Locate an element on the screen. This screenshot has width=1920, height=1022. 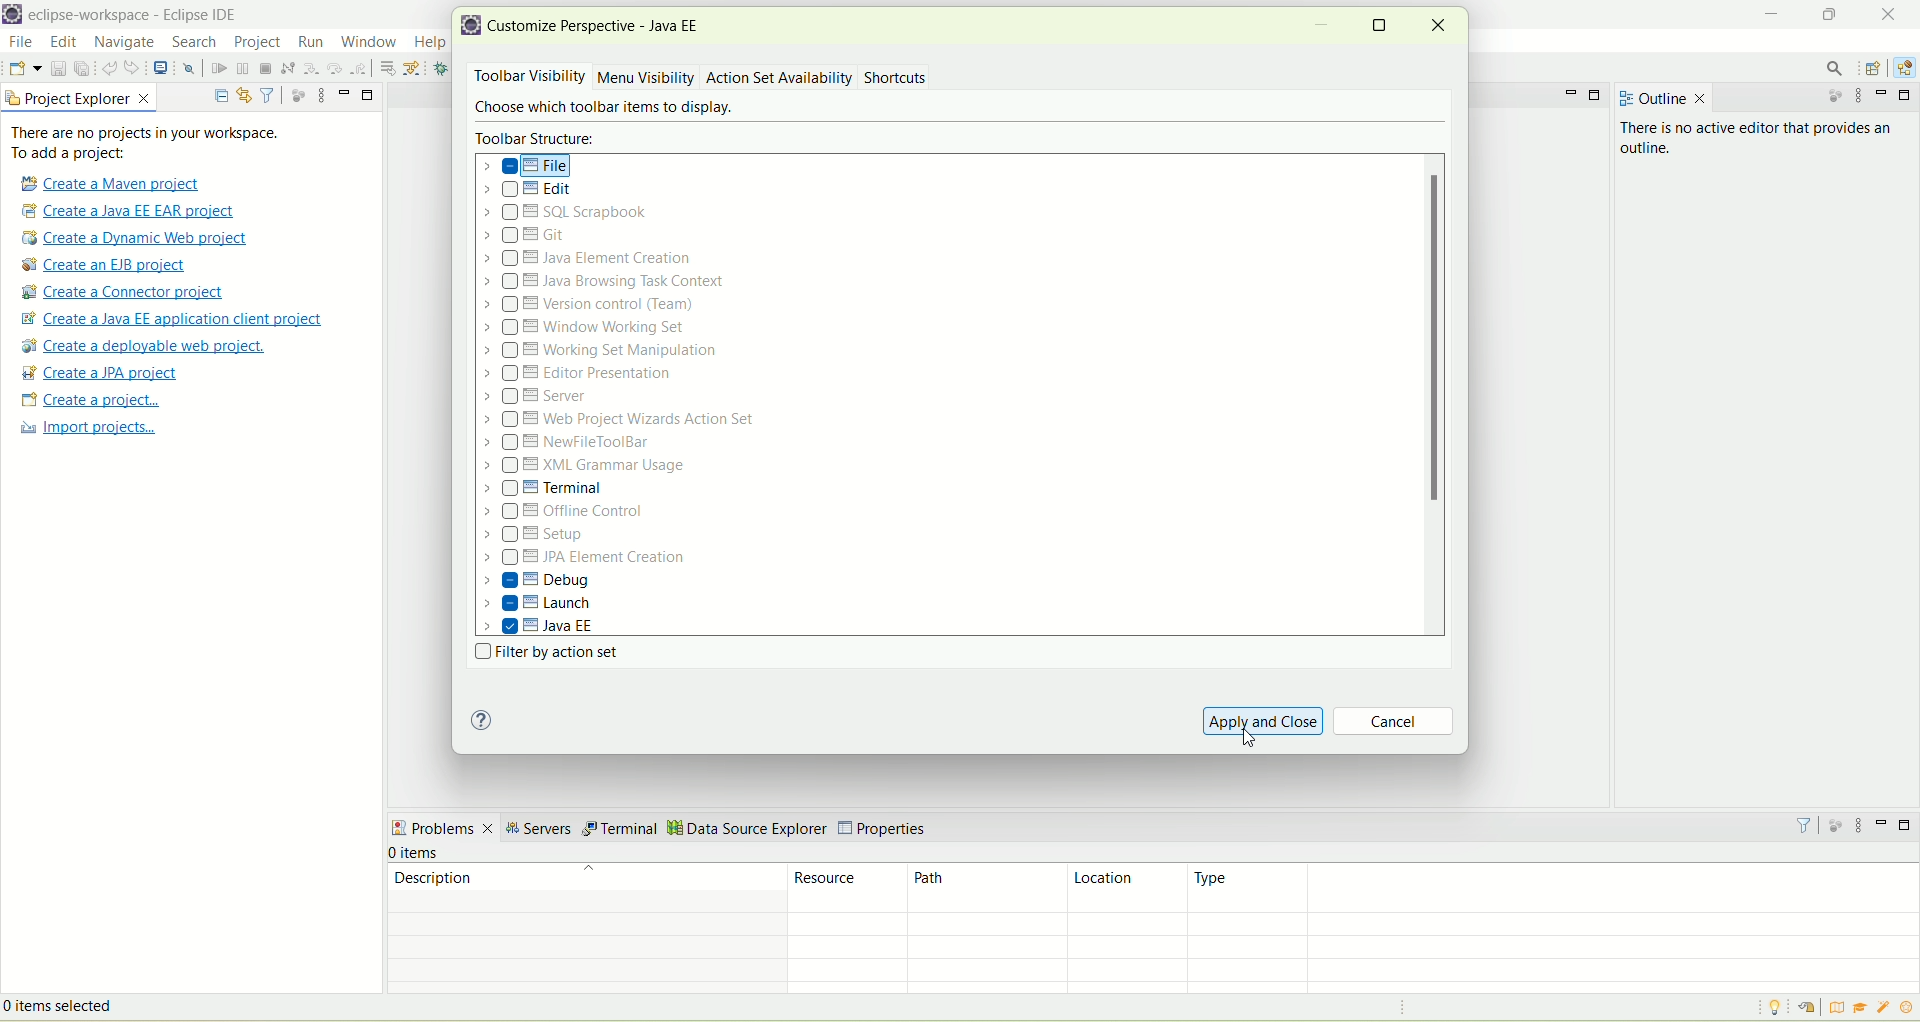
skip all breakpoints is located at coordinates (188, 70).